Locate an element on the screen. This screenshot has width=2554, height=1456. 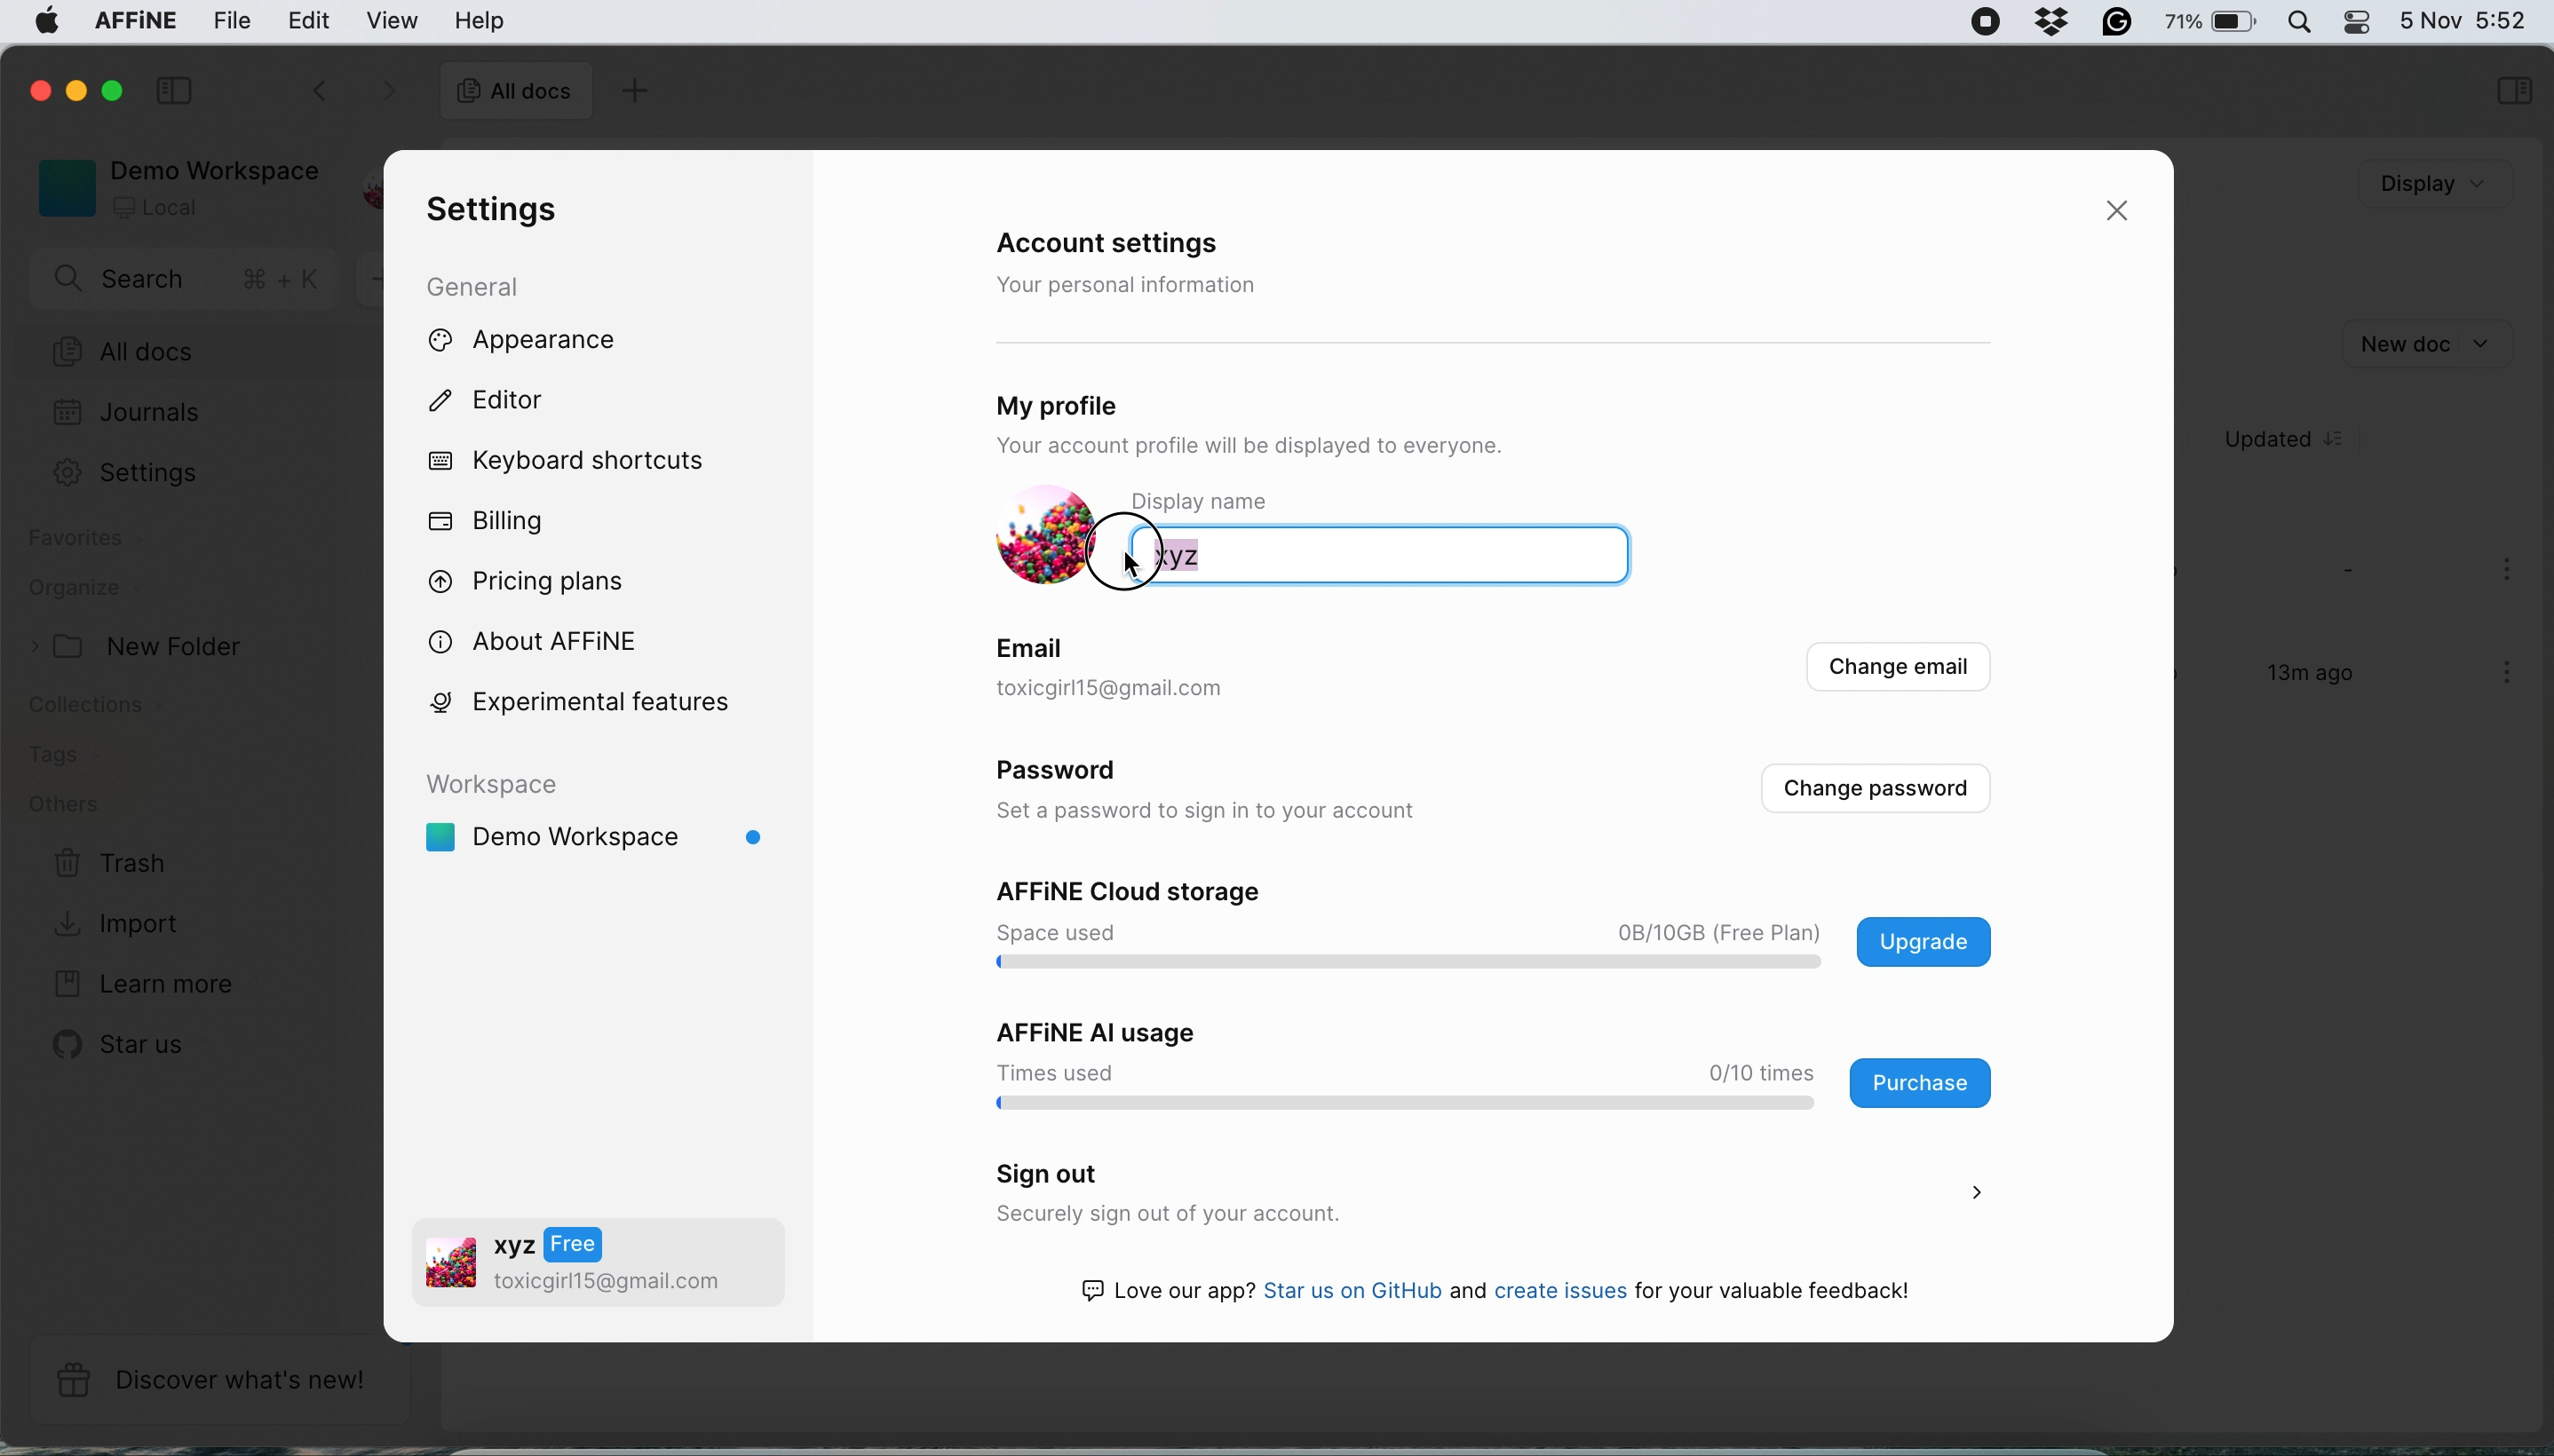
more options is located at coordinates (2511, 675).